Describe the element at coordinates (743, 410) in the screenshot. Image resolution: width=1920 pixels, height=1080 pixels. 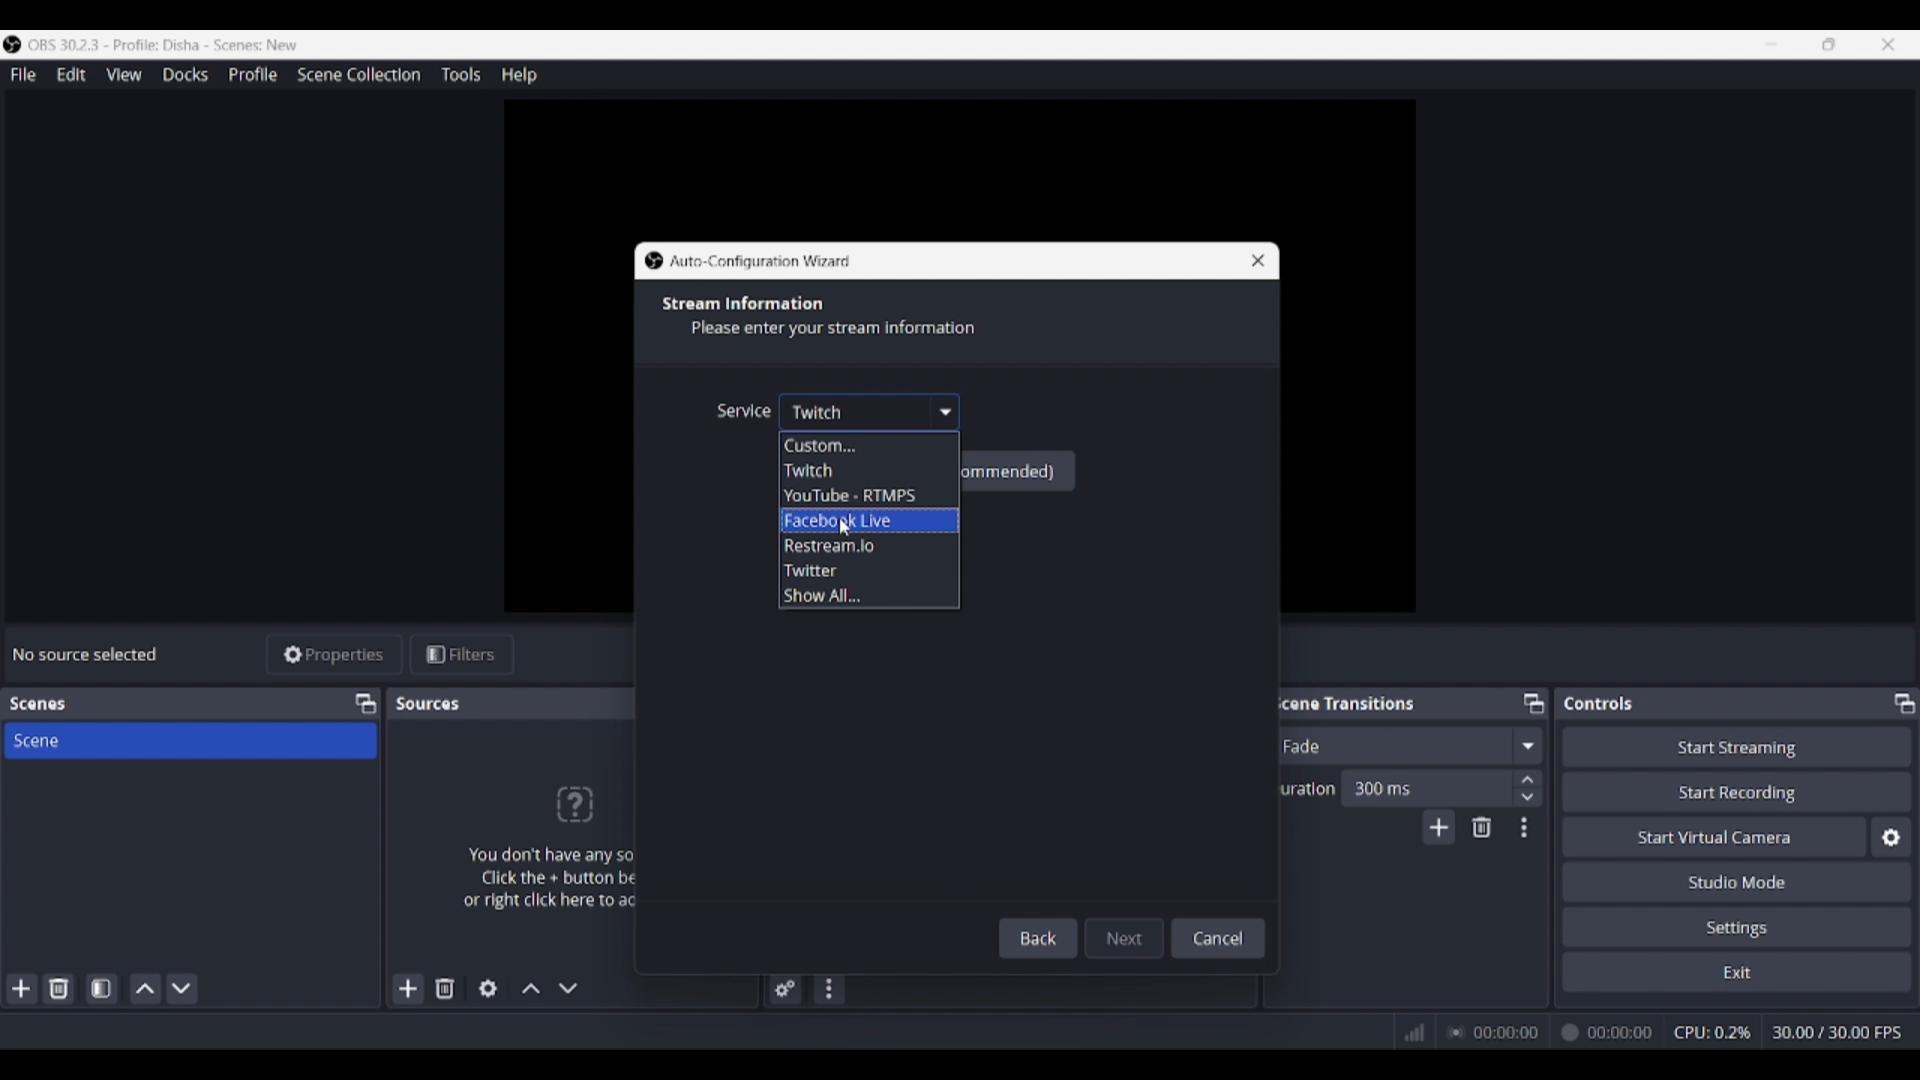
I see `Indicates service options` at that location.